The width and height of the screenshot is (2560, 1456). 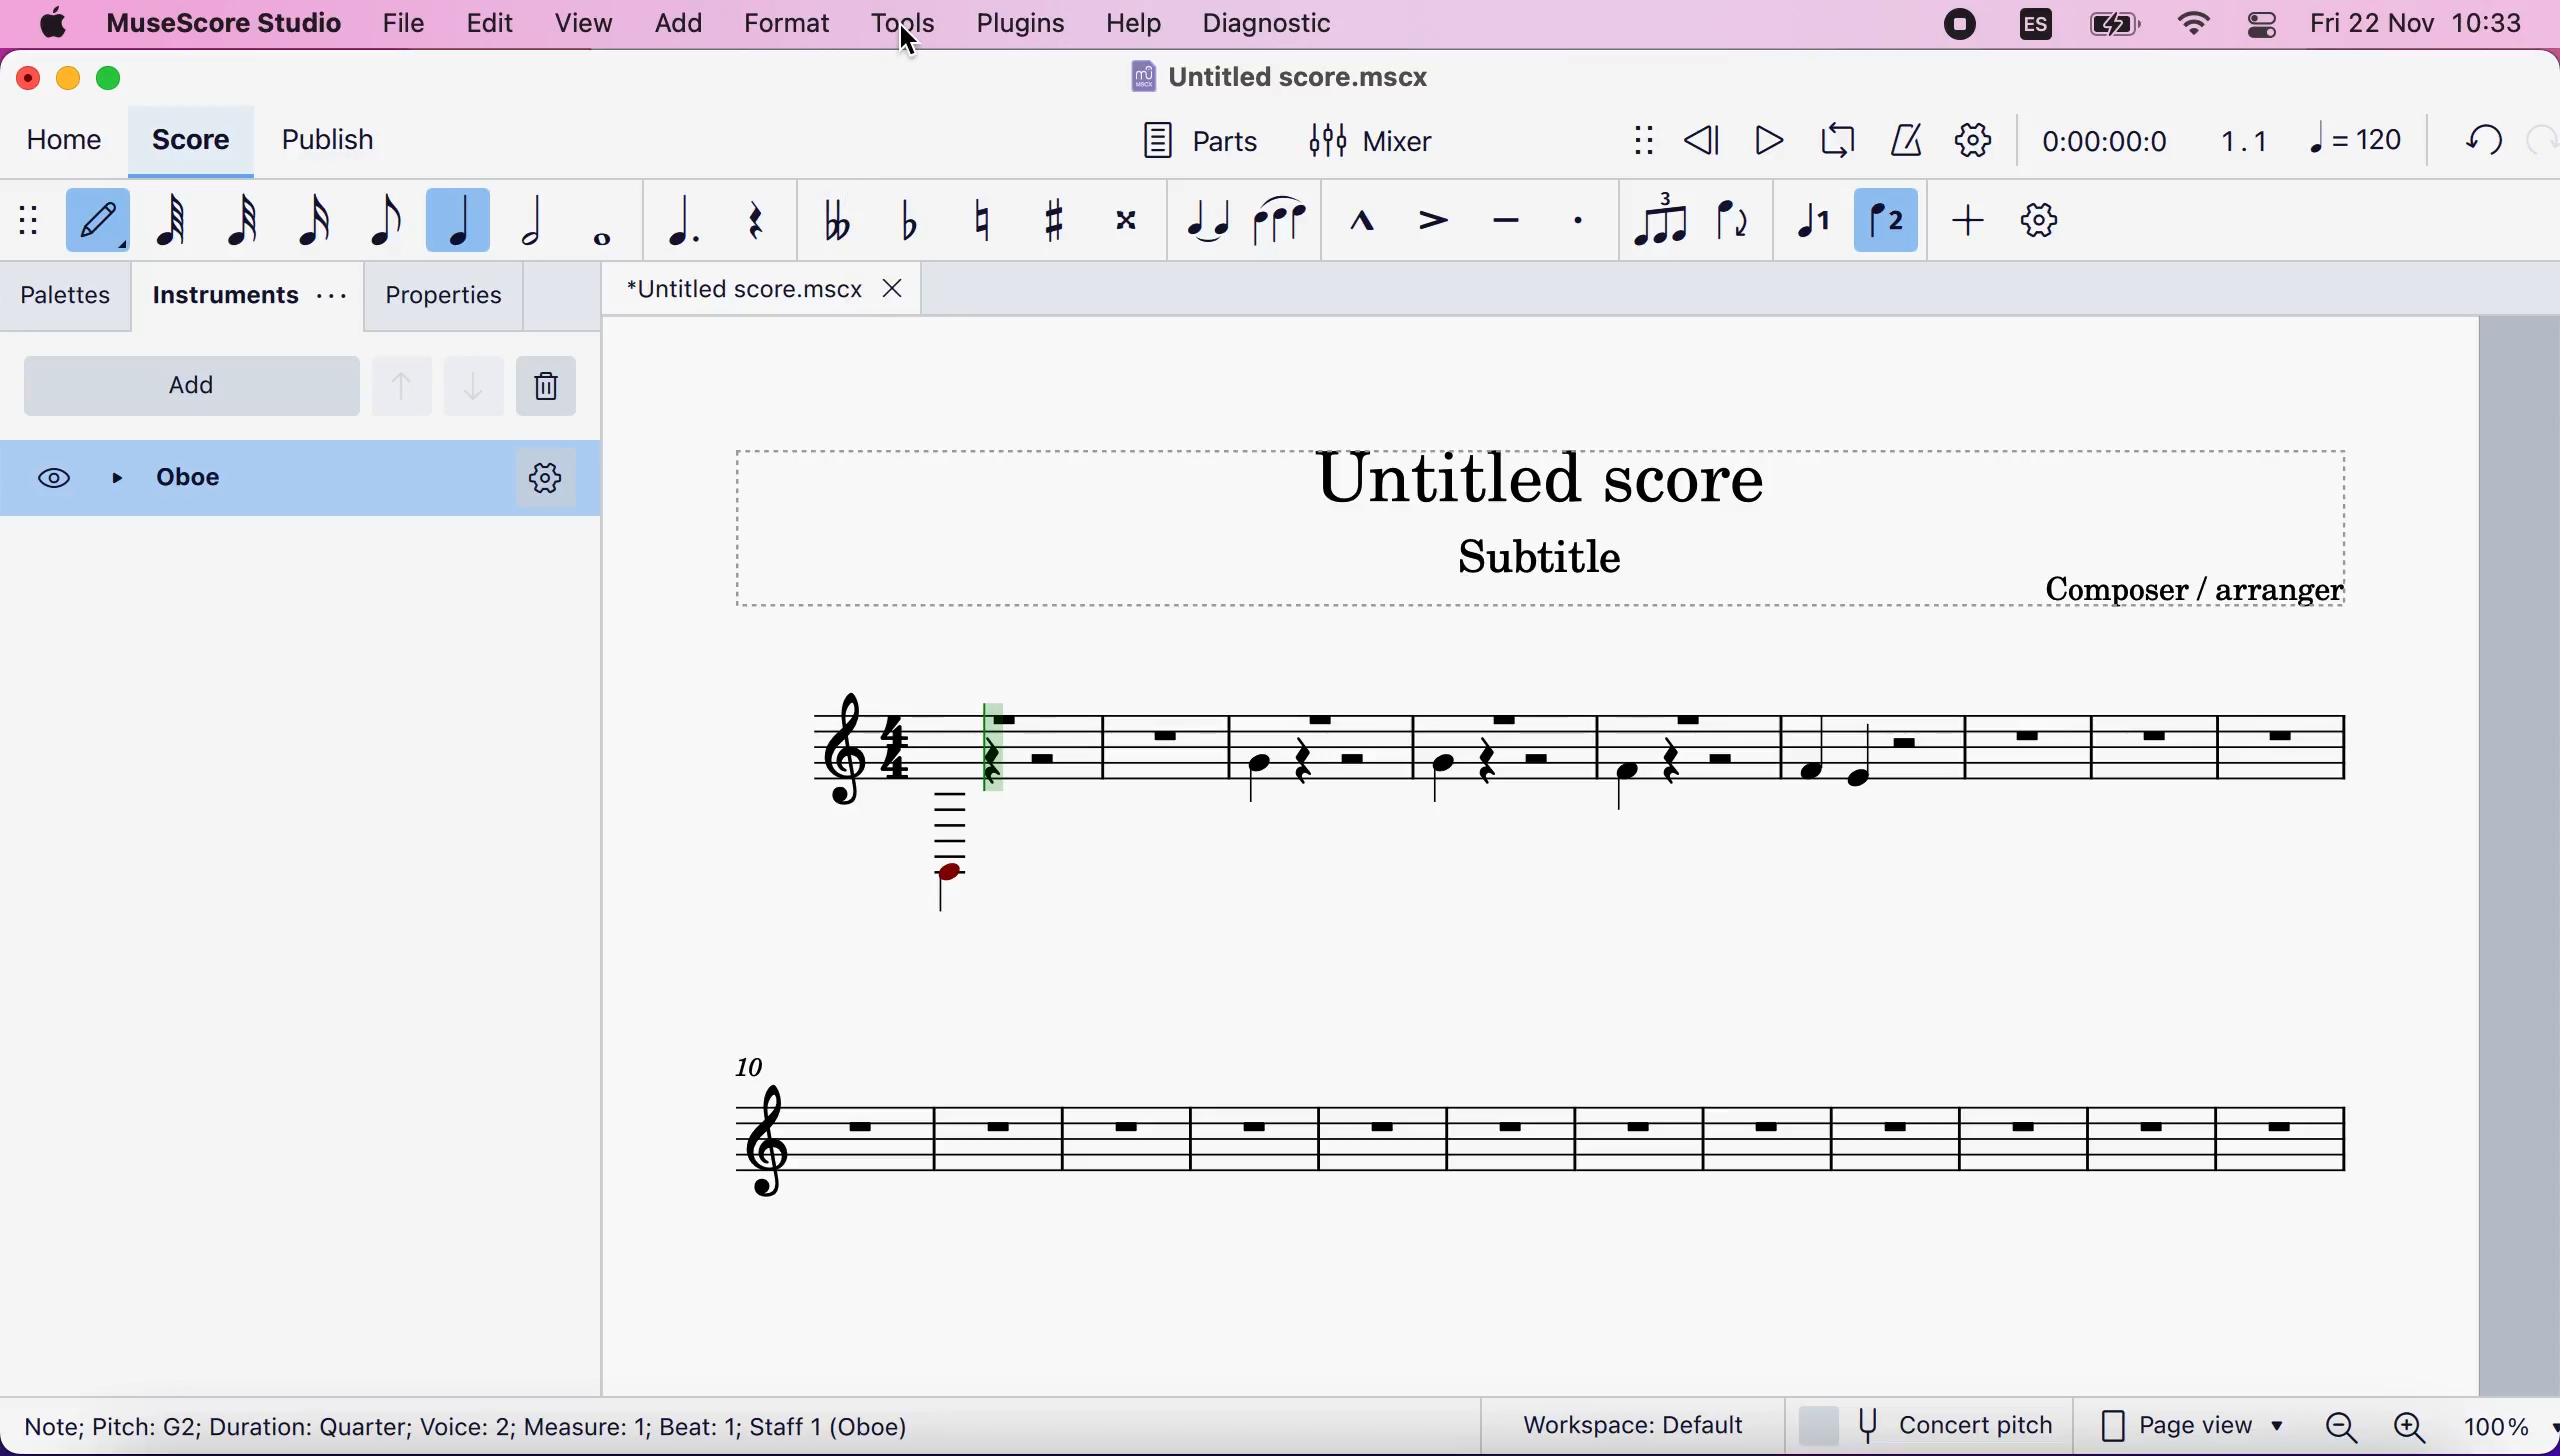 What do you see at coordinates (2475, 144) in the screenshot?
I see `undo` at bounding box center [2475, 144].